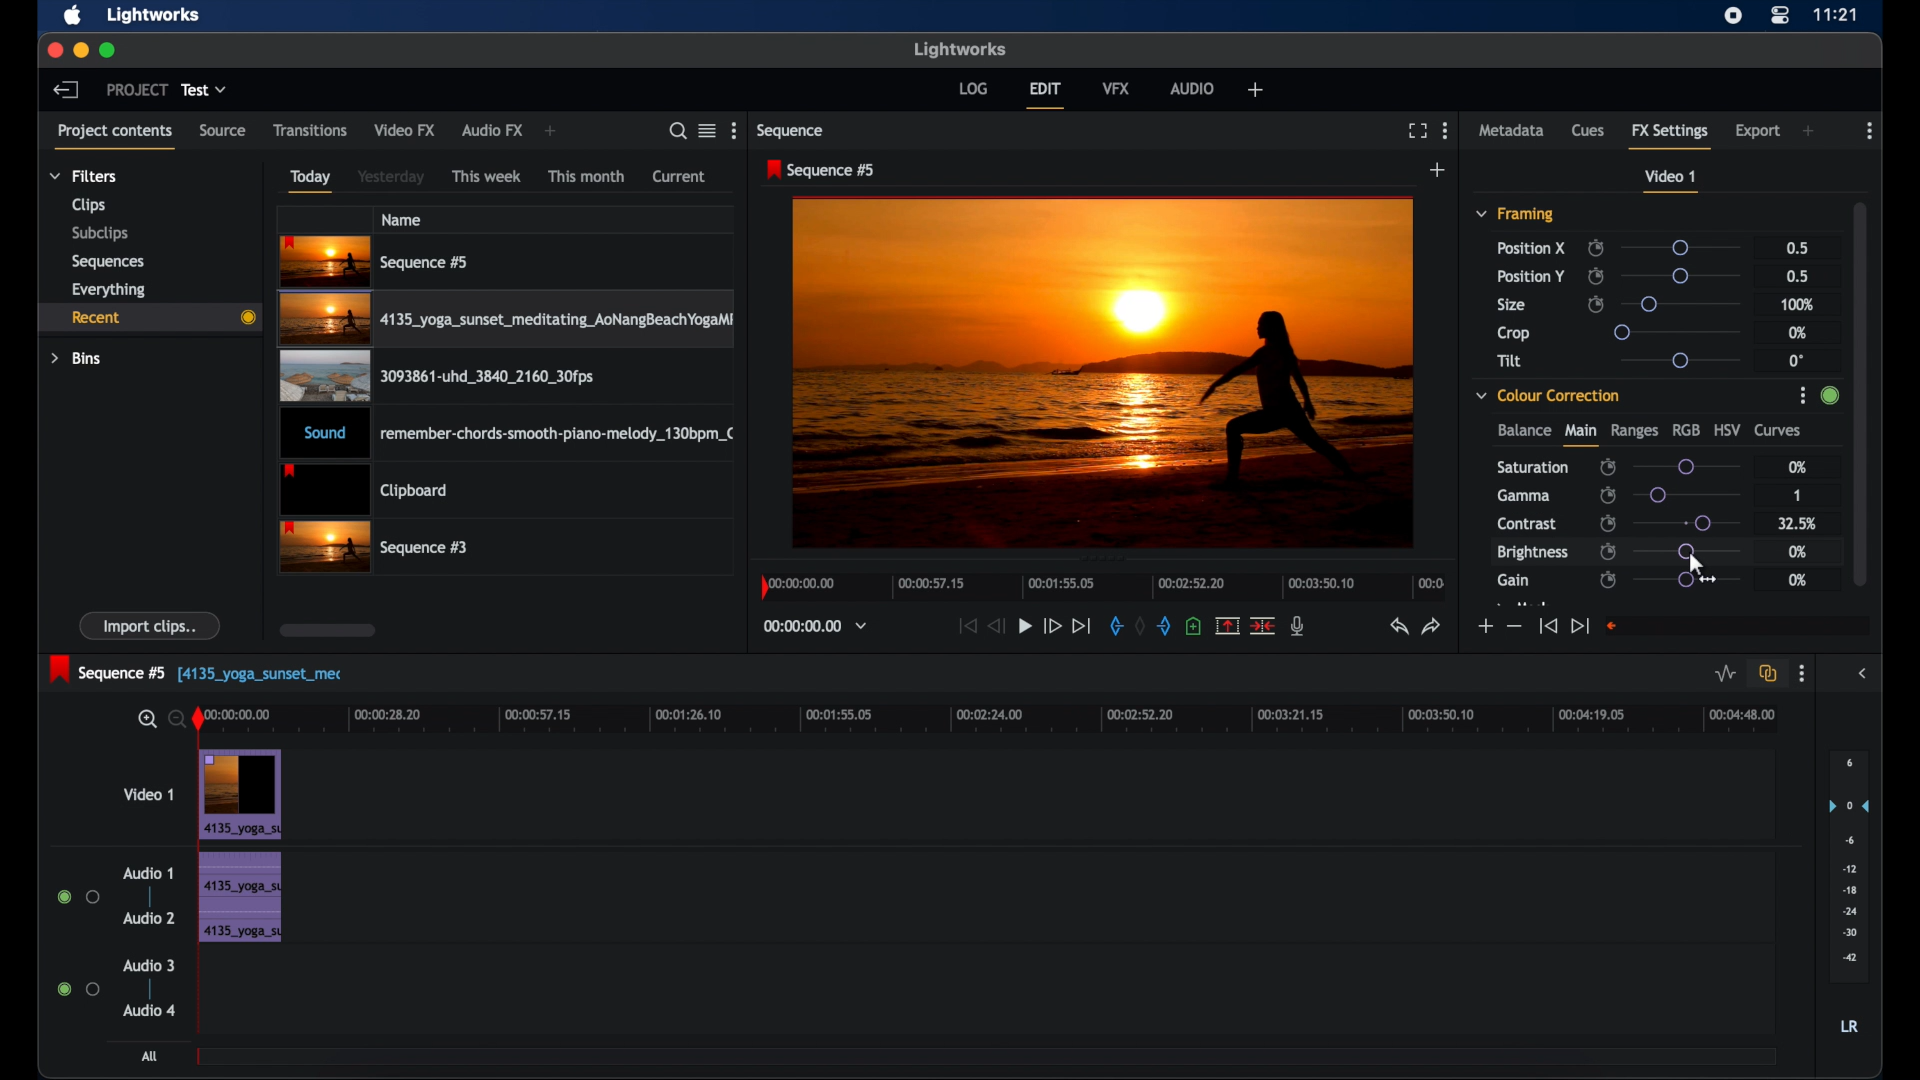 This screenshot has width=1920, height=1080. Describe the element at coordinates (1609, 495) in the screenshot. I see `enable/disable keyframes` at that location.